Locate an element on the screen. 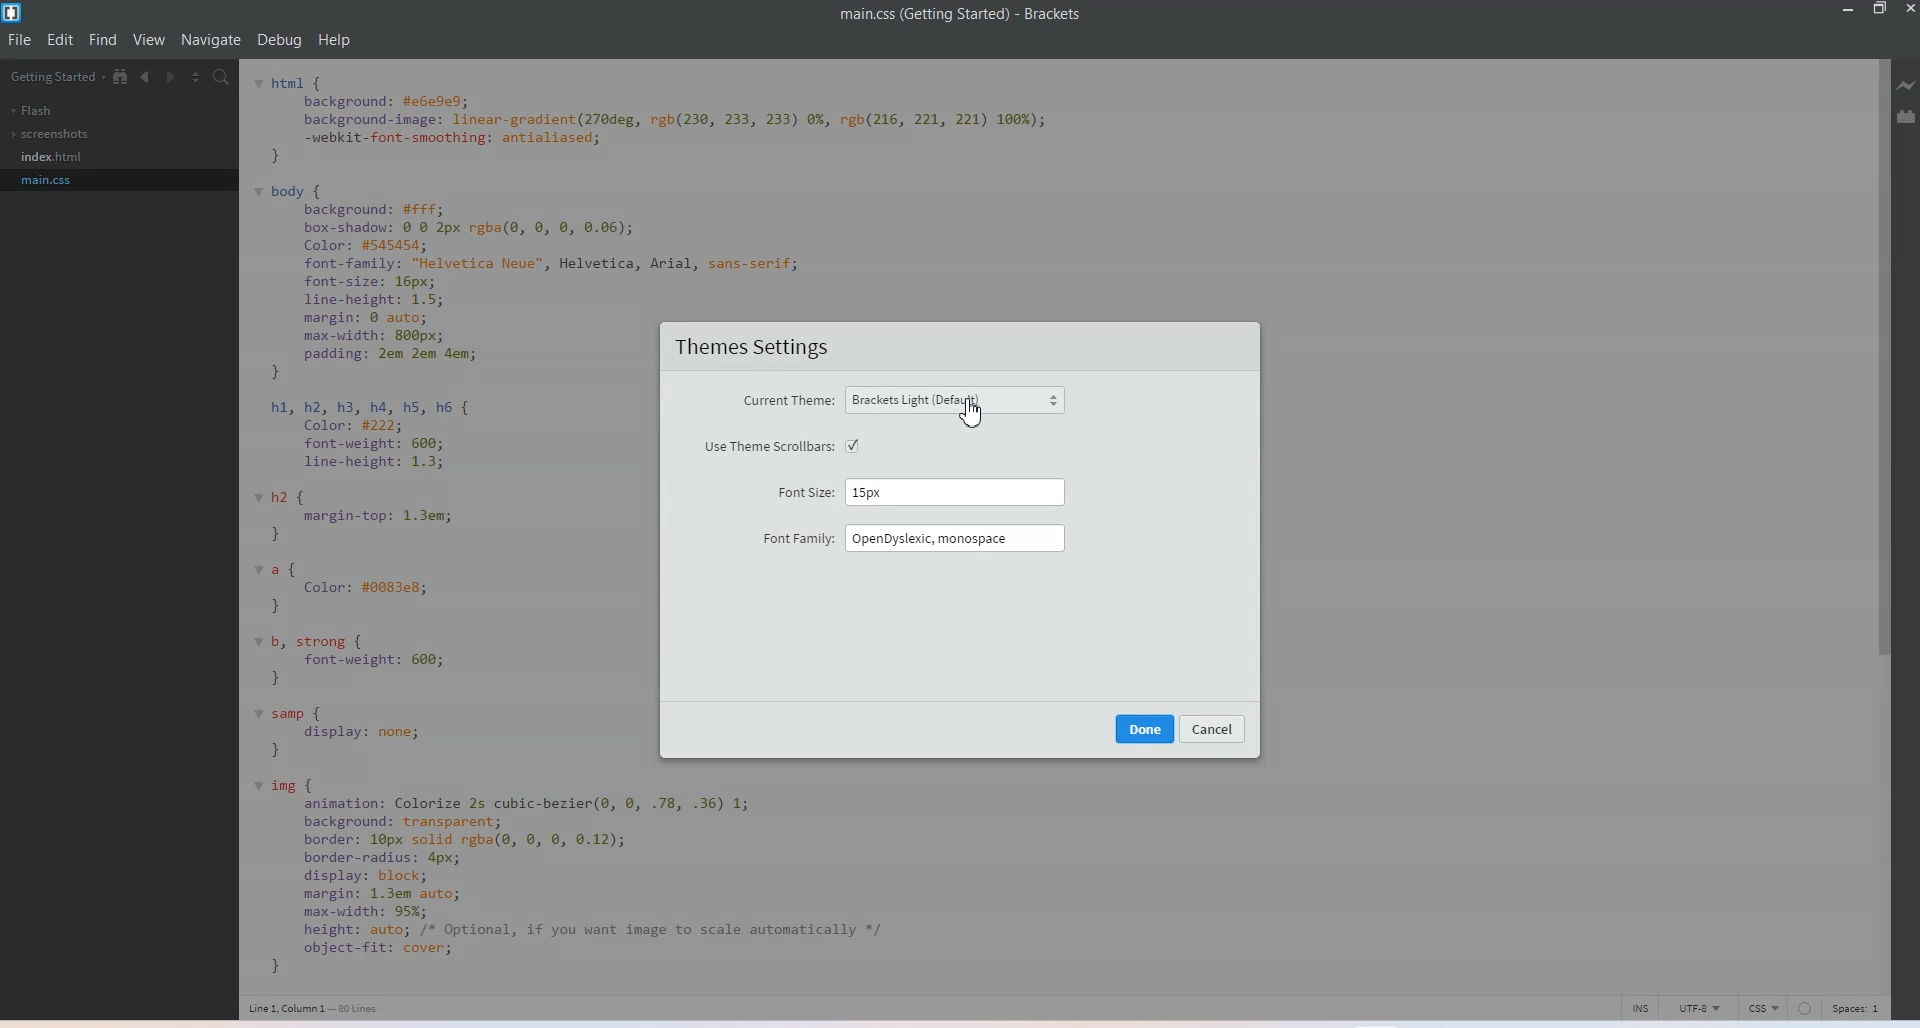 This screenshot has height=1028, width=1920. cursor is located at coordinates (977, 417).